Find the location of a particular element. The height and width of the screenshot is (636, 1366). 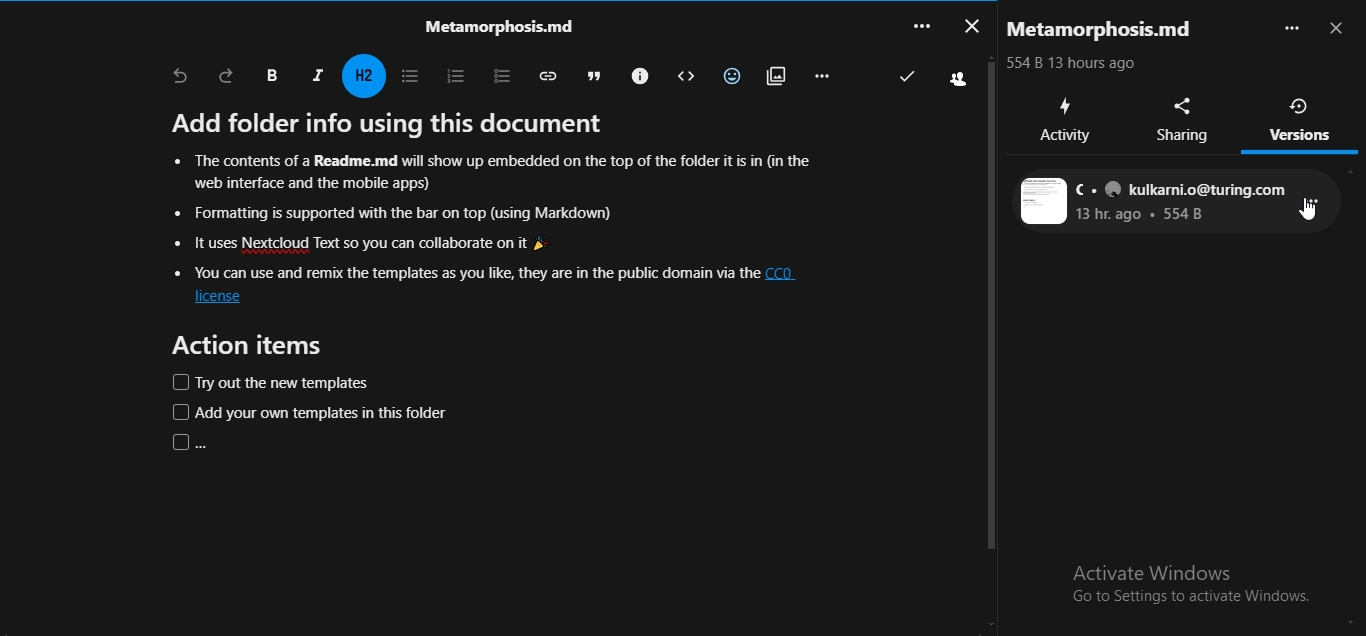

text is located at coordinates (1154, 202).